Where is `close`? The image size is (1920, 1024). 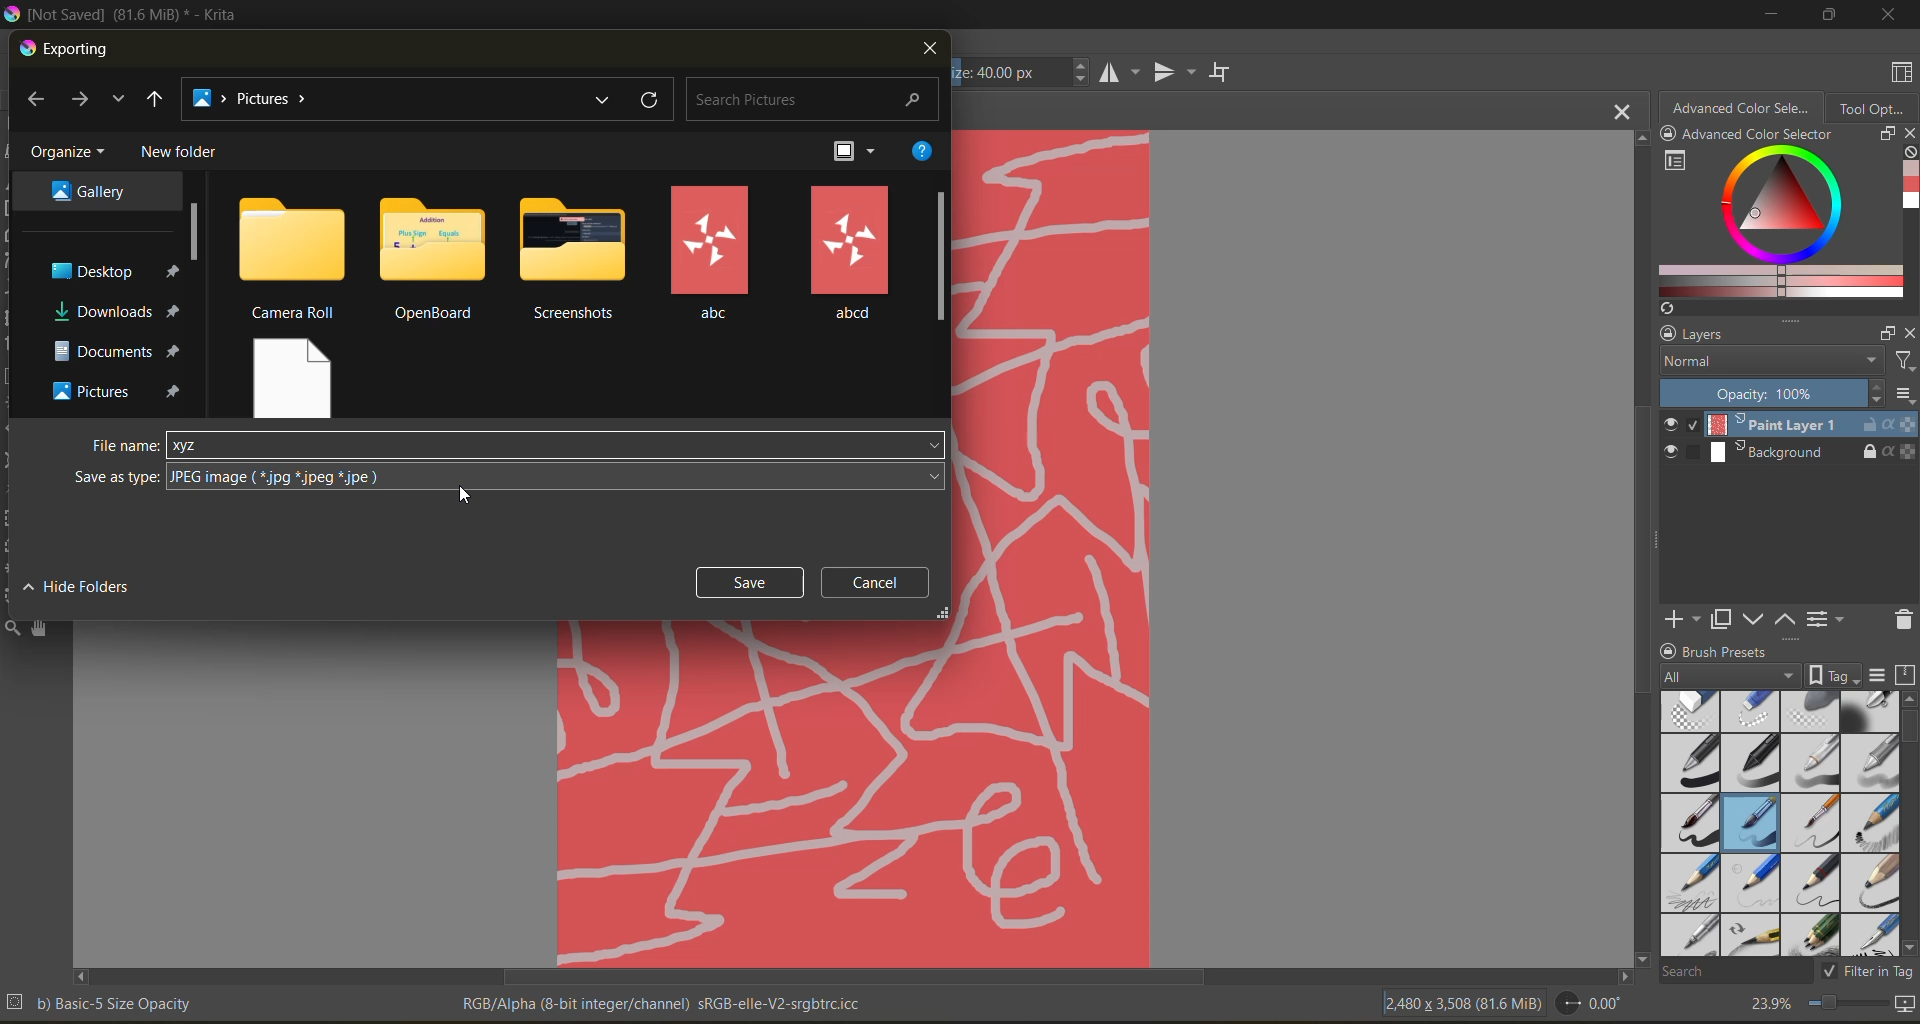 close is located at coordinates (1908, 333).